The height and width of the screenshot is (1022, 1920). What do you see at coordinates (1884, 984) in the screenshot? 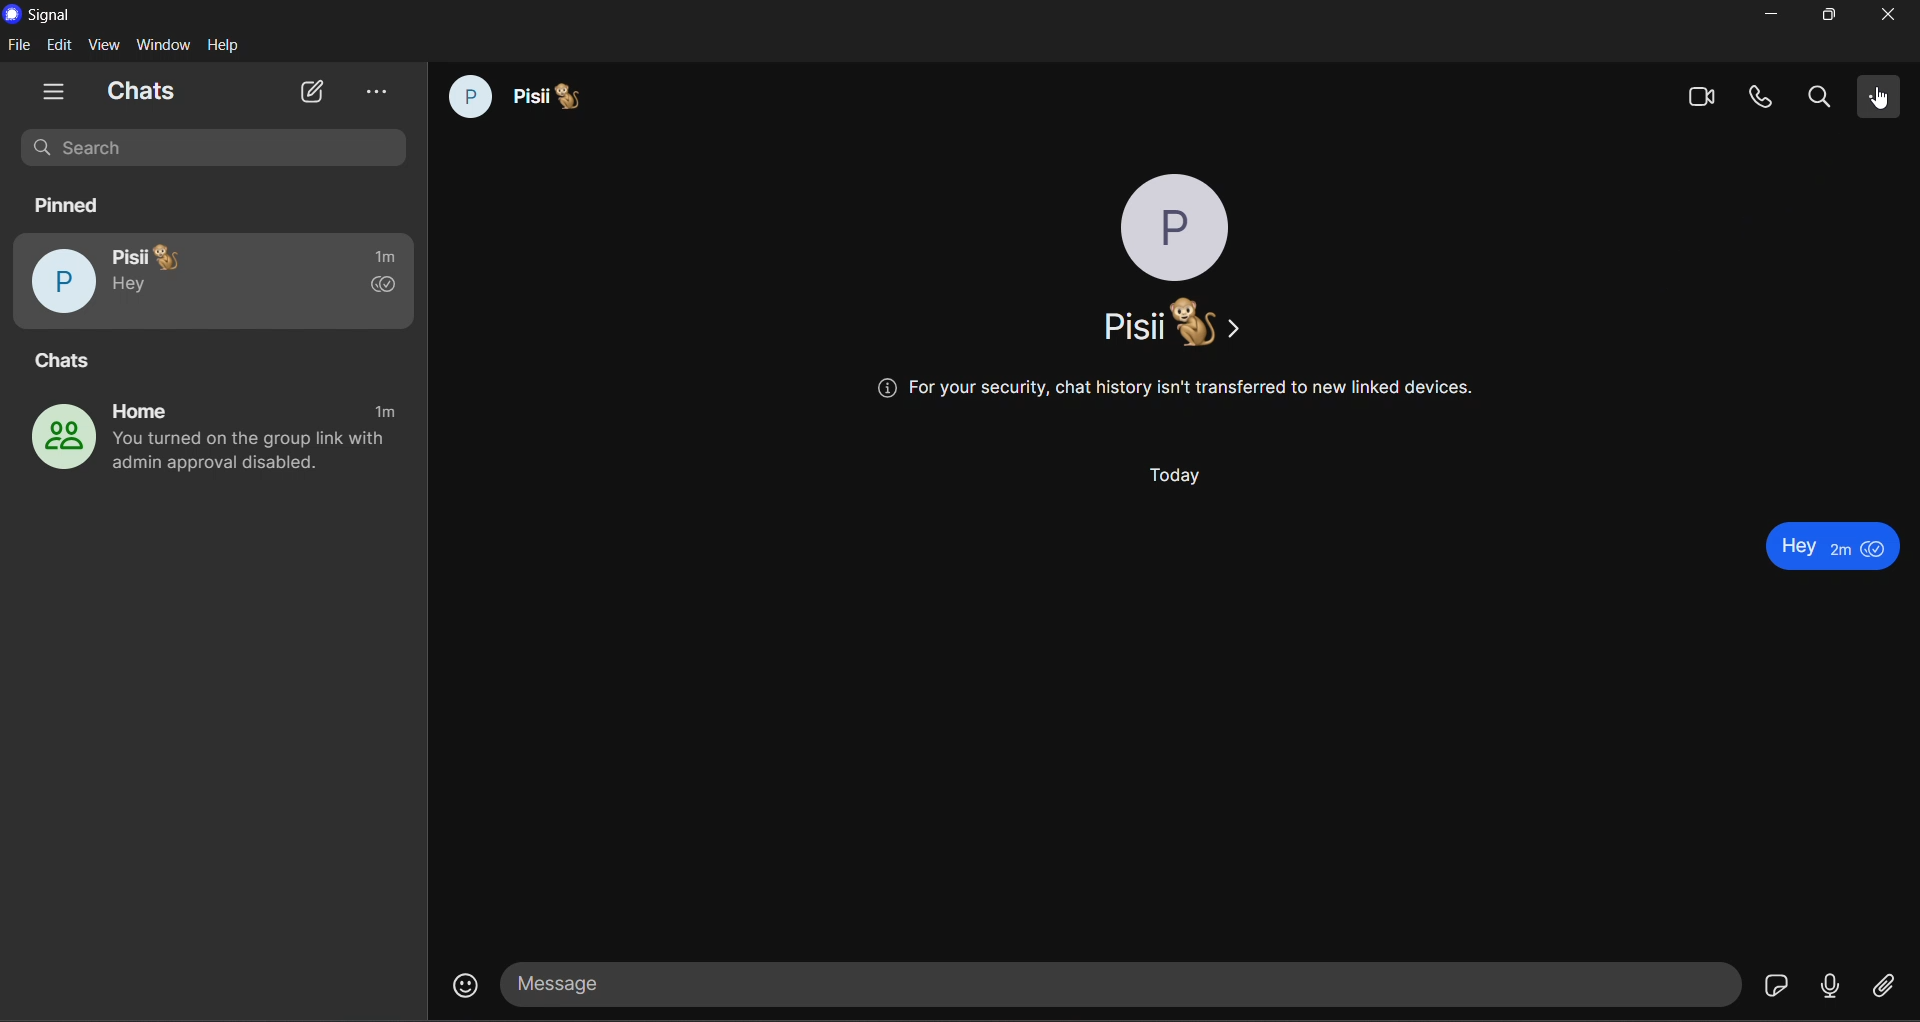
I see `file share` at bounding box center [1884, 984].